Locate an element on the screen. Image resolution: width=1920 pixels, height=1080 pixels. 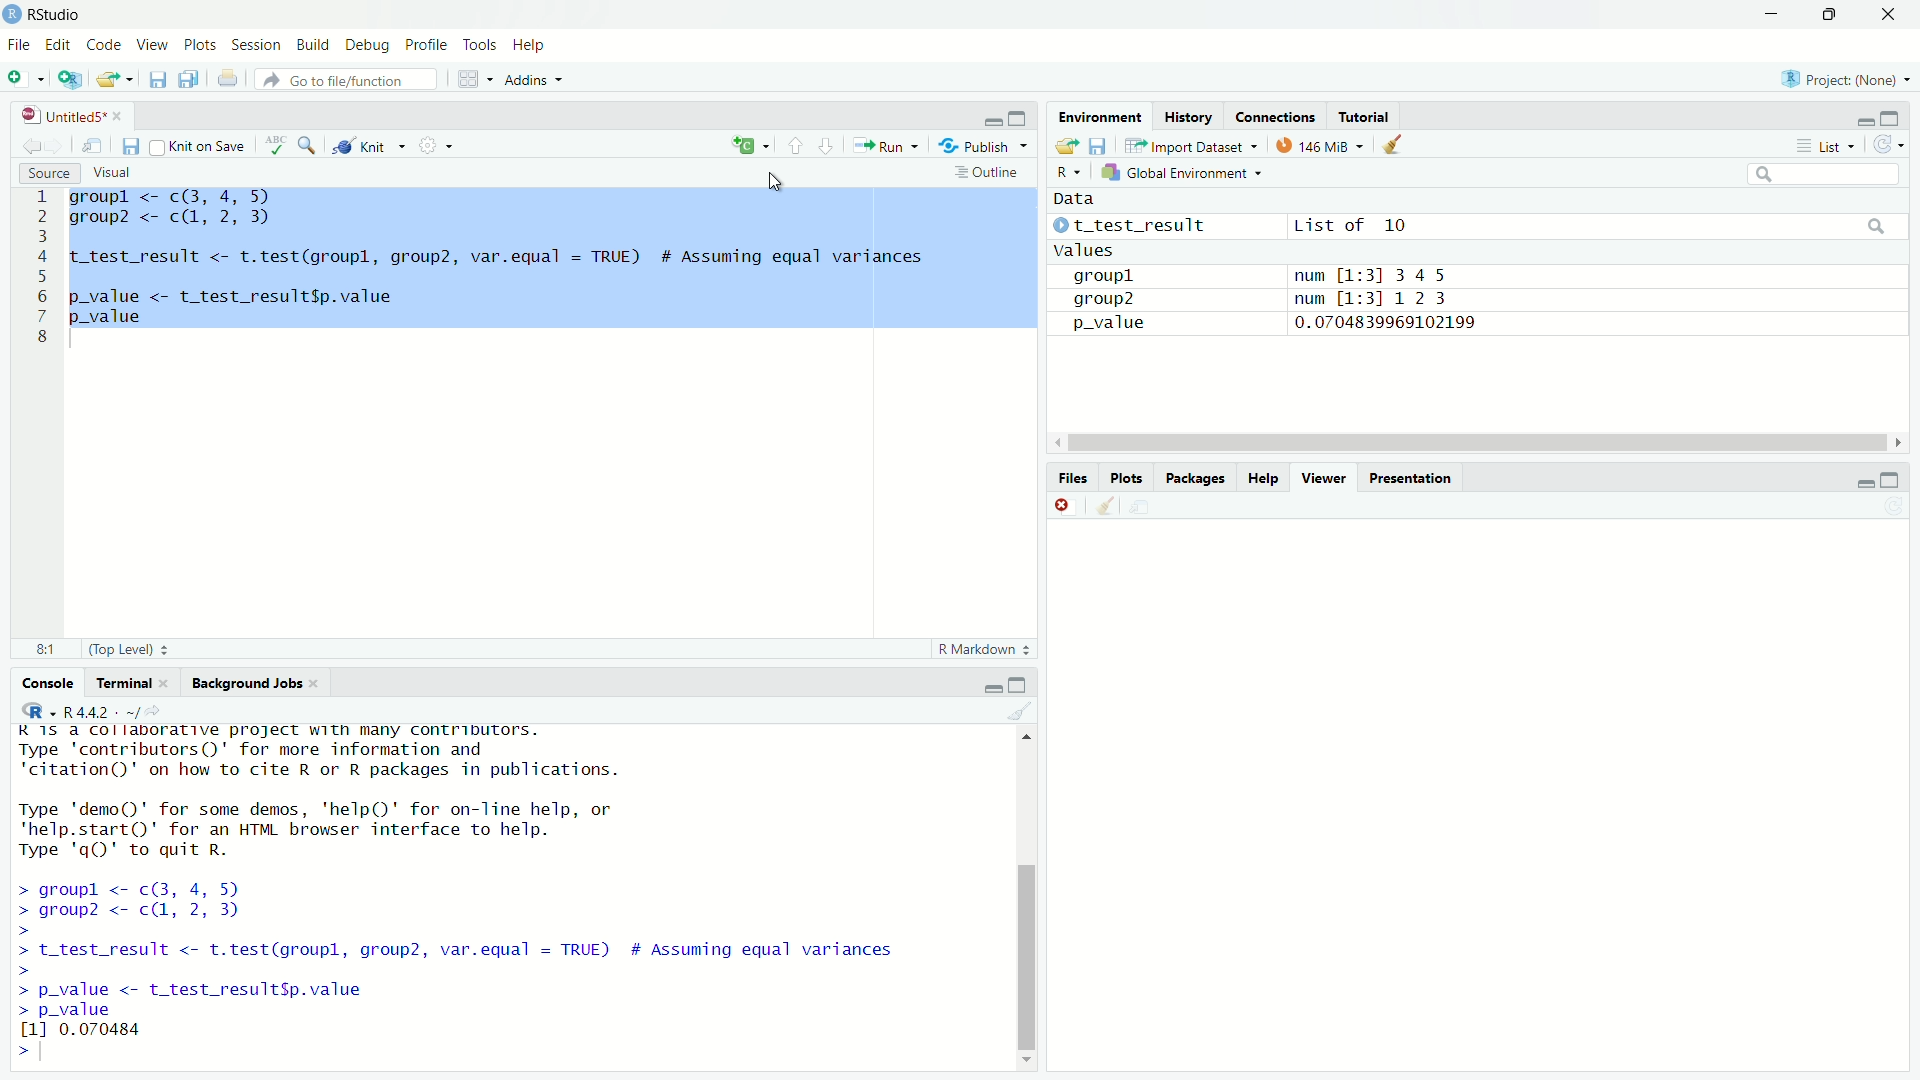
Addins  is located at coordinates (527, 80).